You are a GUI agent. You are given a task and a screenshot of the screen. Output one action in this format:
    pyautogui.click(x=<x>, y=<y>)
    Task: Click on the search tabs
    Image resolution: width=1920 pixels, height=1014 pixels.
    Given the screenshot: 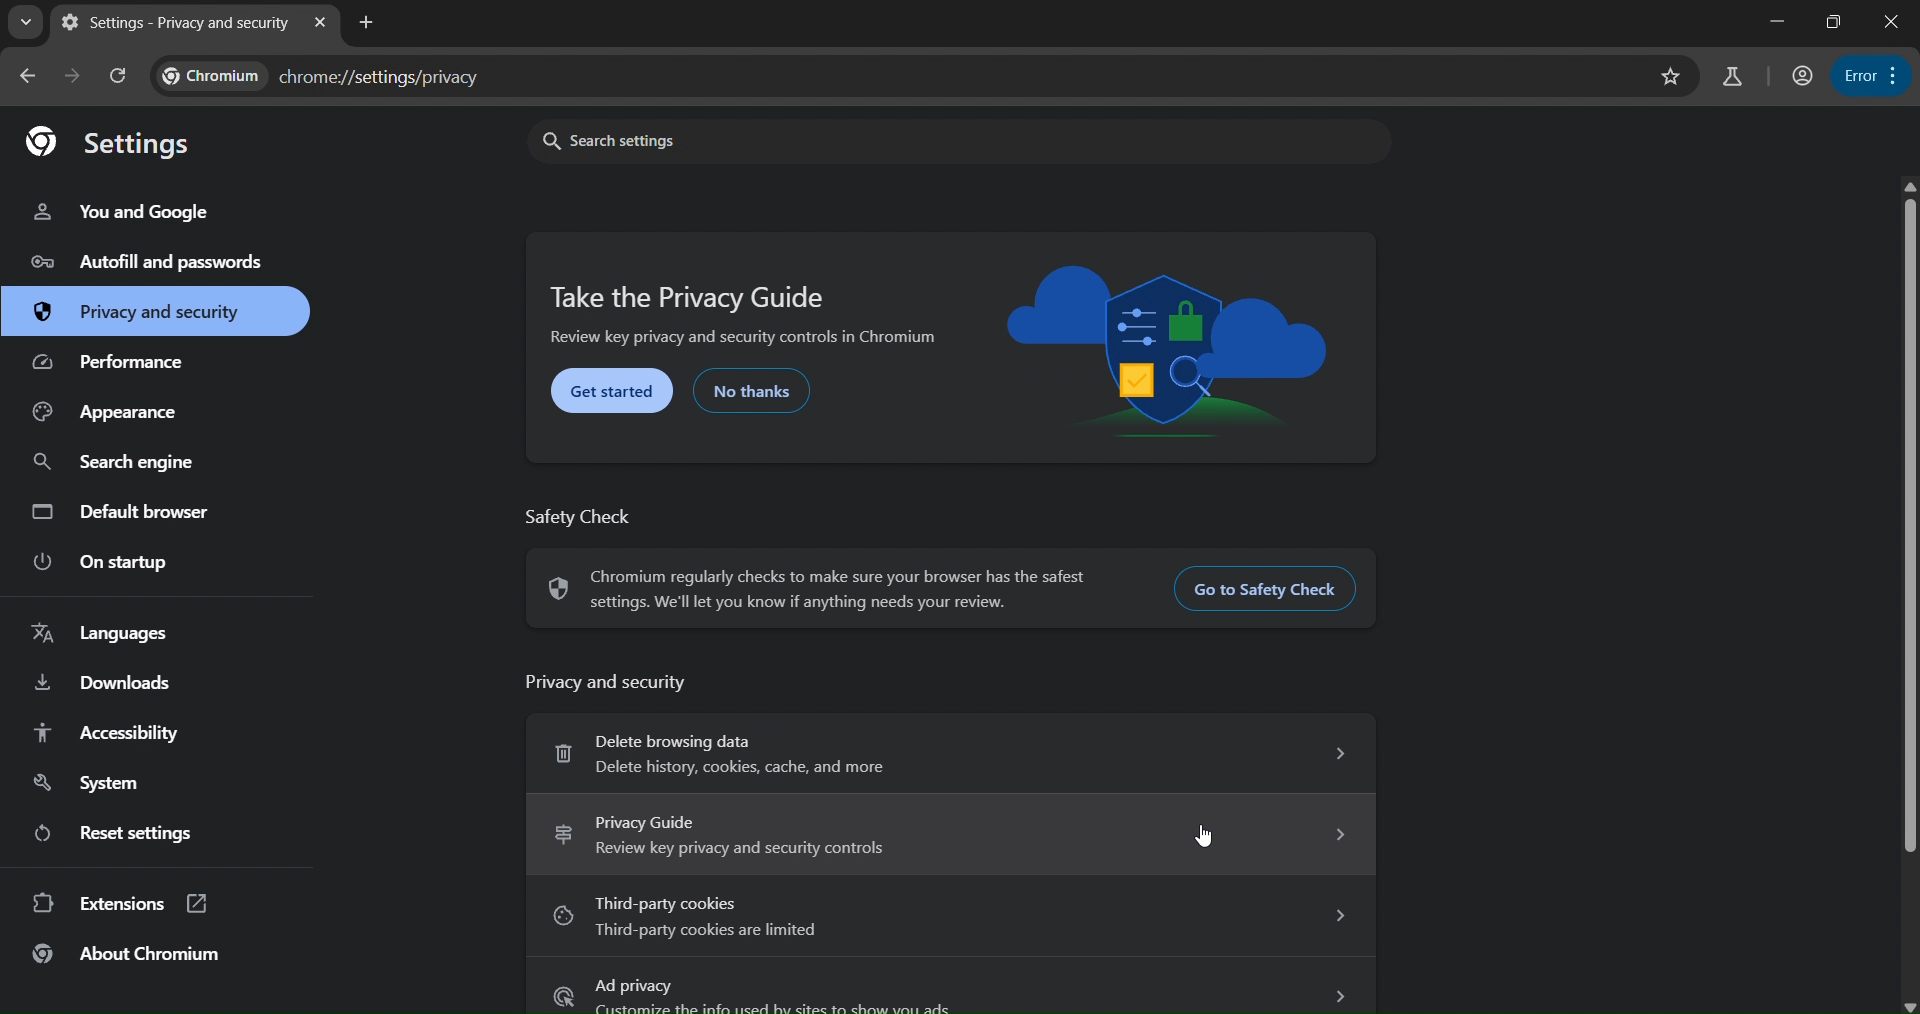 What is the action you would take?
    pyautogui.click(x=25, y=22)
    